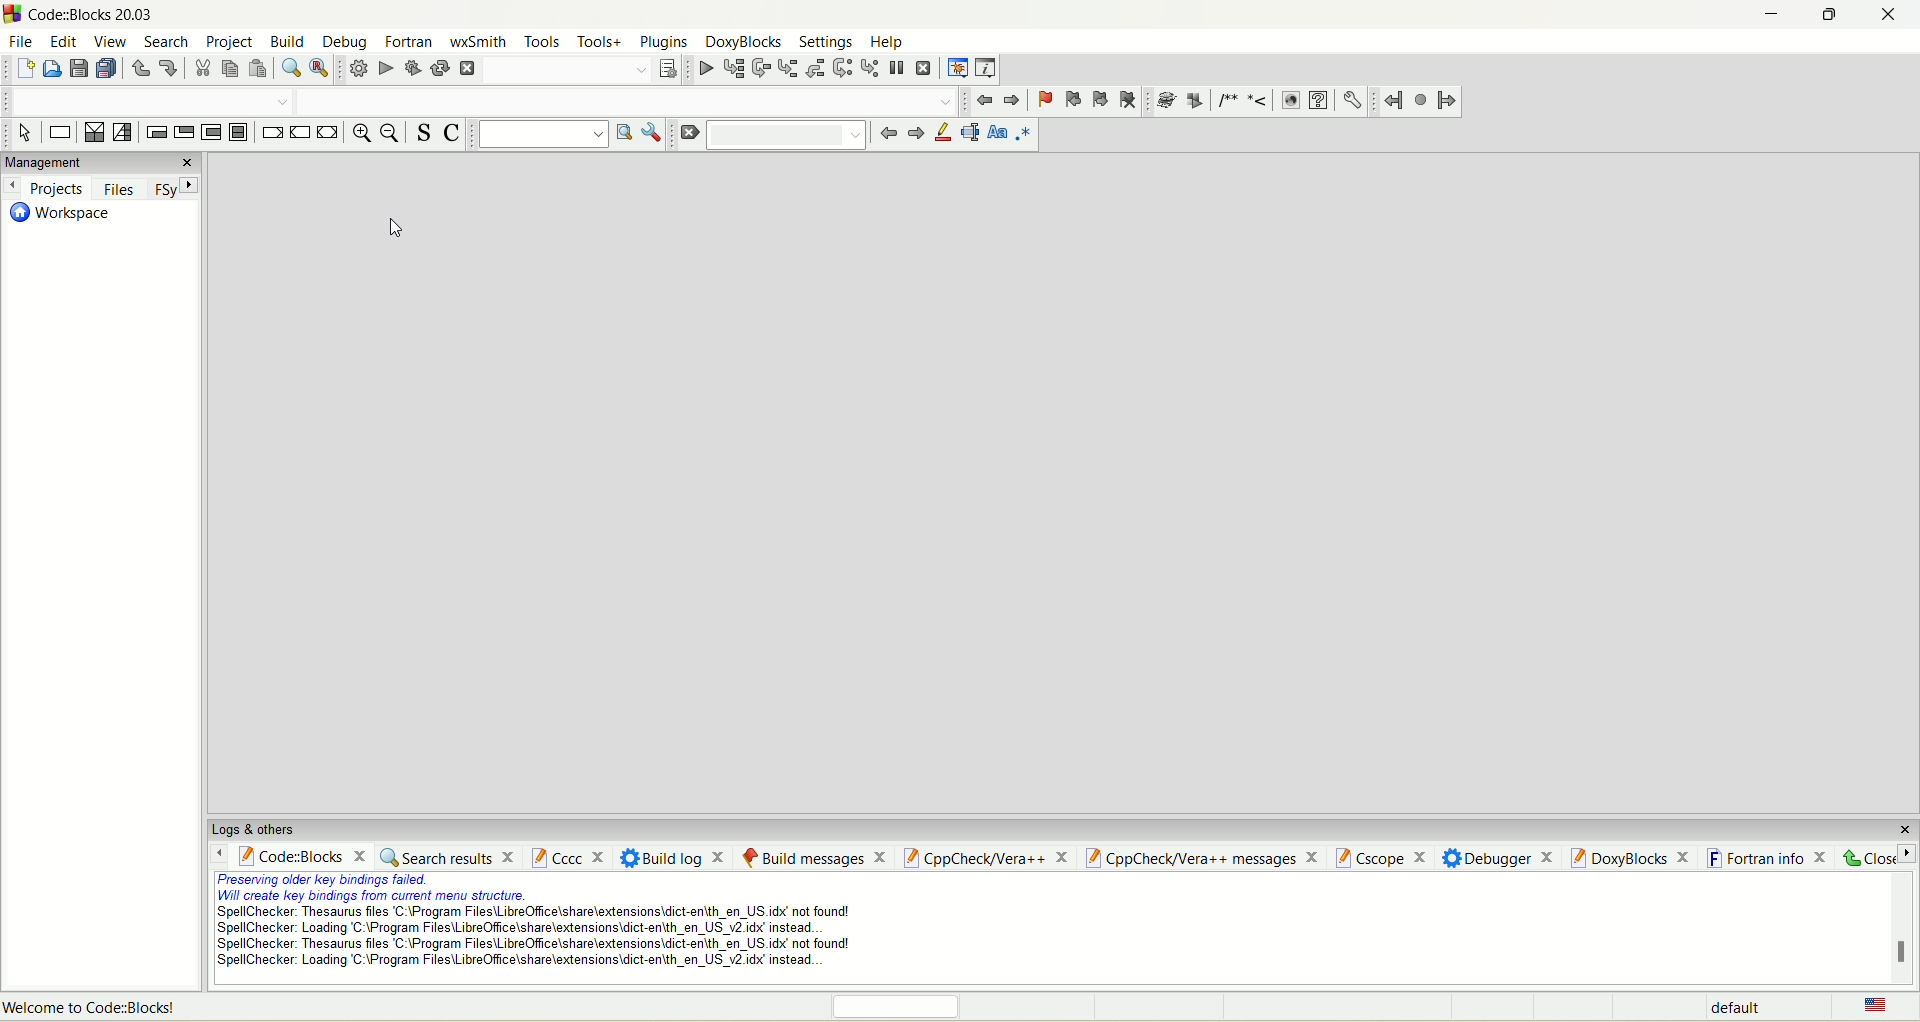 The width and height of the screenshot is (1920, 1022). I want to click on workspace, so click(61, 217).